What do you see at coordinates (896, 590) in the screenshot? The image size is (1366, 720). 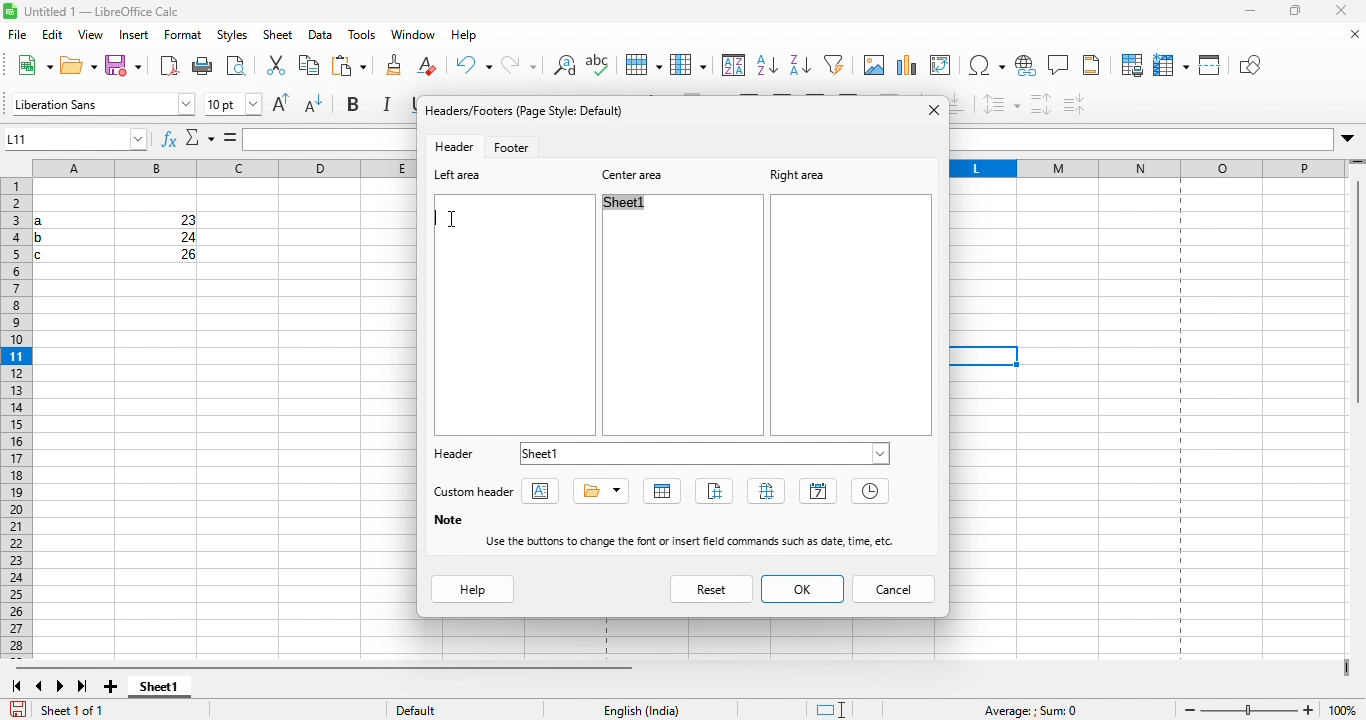 I see `cancel` at bounding box center [896, 590].